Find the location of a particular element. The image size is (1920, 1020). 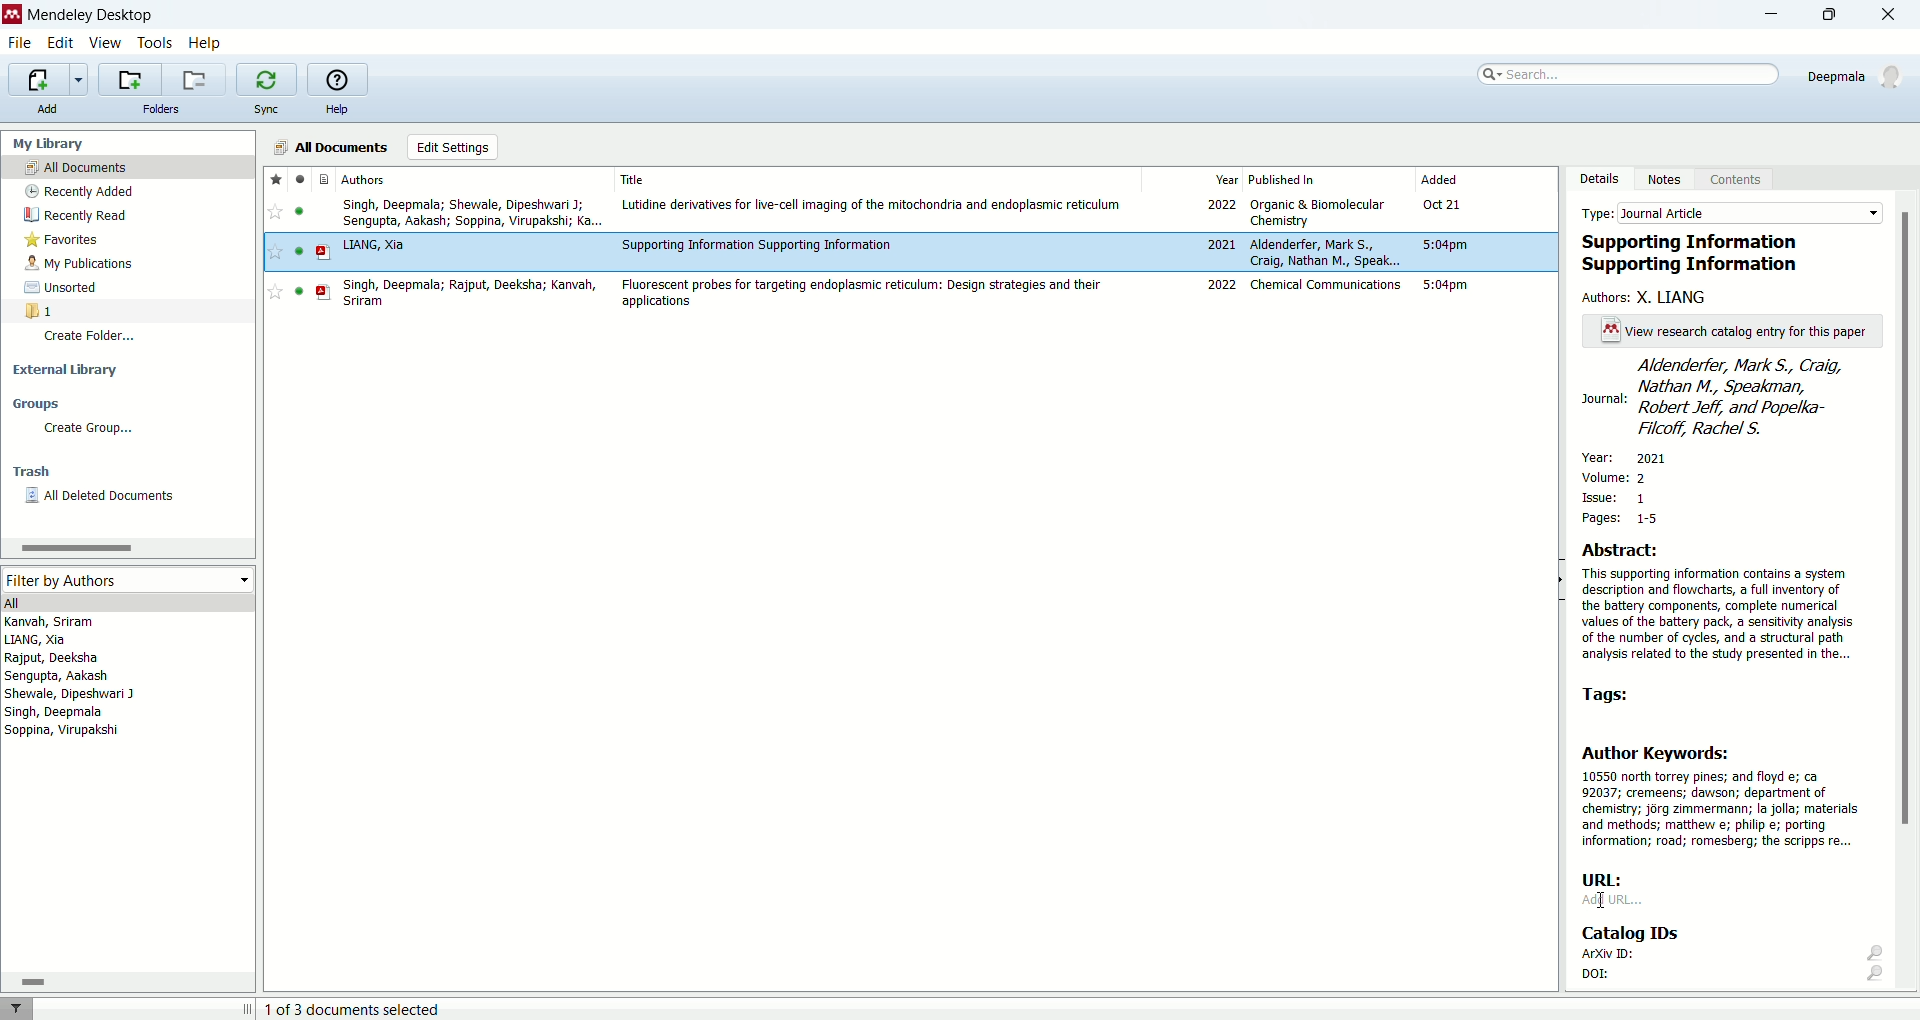

PDF is located at coordinates (323, 252).